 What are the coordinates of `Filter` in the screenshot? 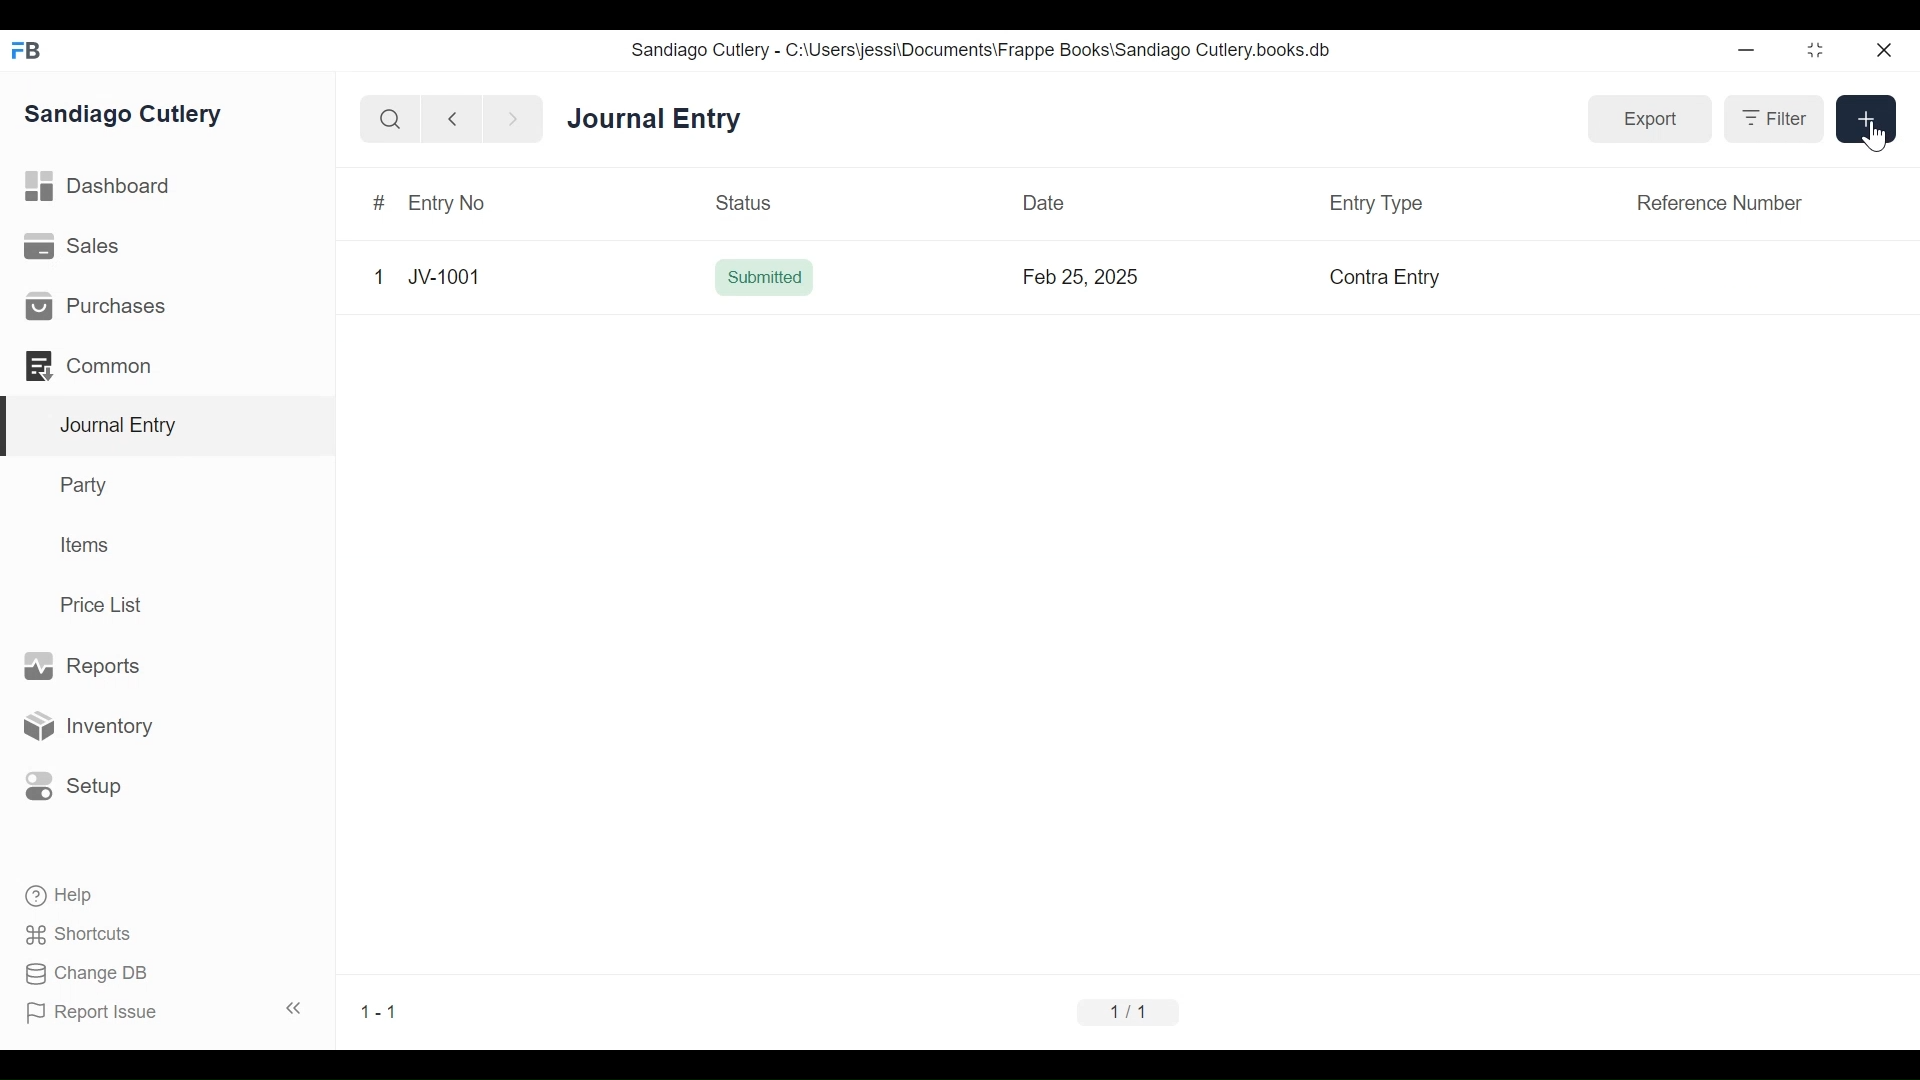 It's located at (1773, 119).